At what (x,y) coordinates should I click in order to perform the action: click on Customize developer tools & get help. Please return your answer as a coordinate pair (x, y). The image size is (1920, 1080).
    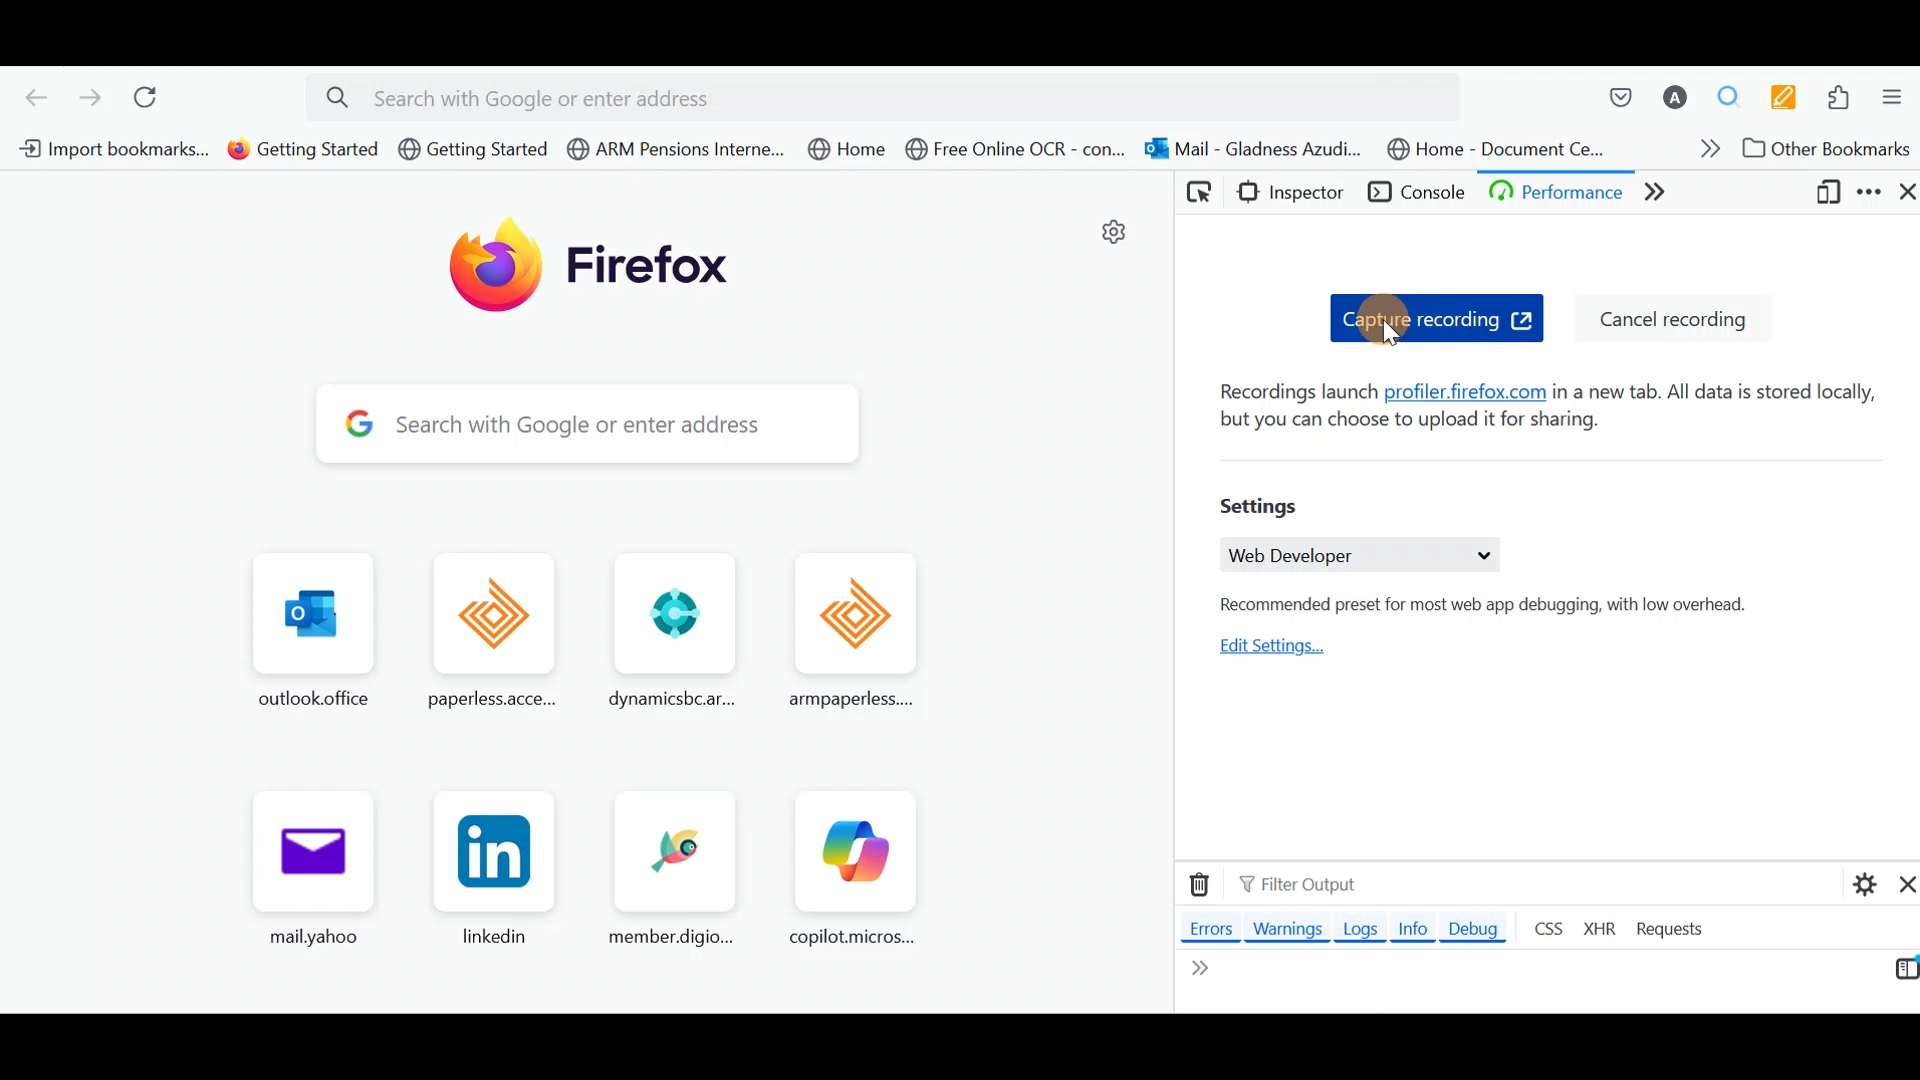
    Looking at the image, I should click on (1872, 195).